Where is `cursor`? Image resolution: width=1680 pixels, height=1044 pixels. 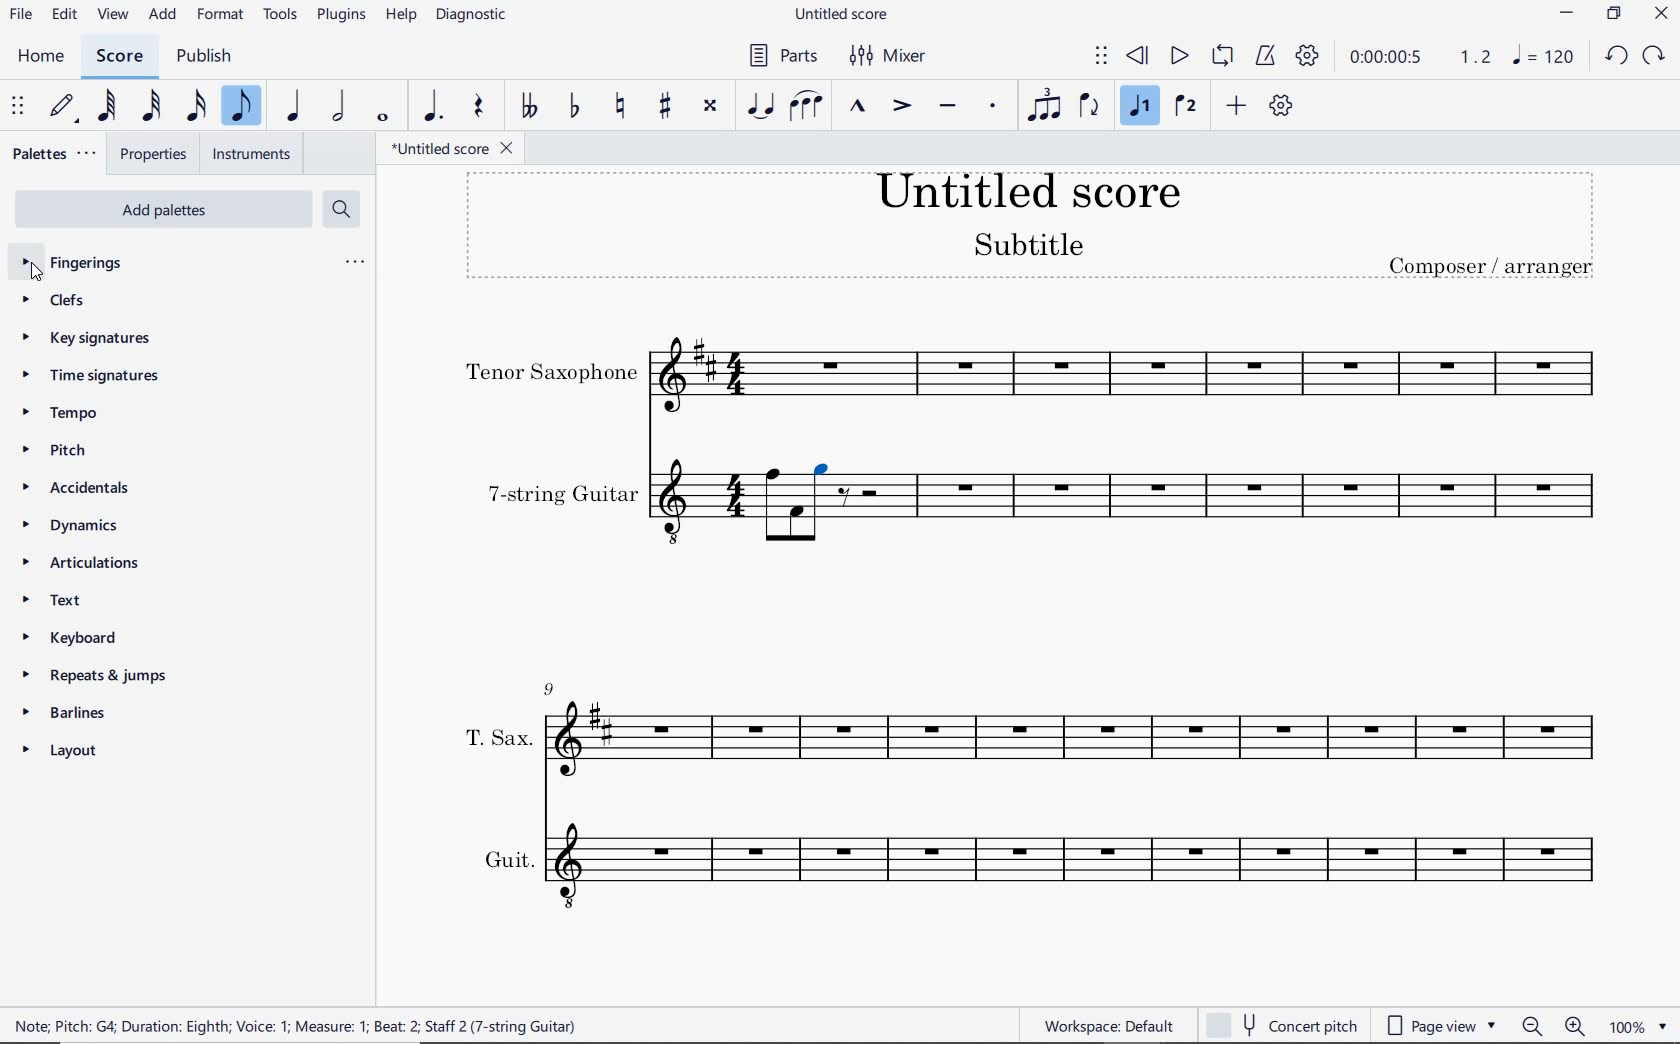 cursor is located at coordinates (35, 272).